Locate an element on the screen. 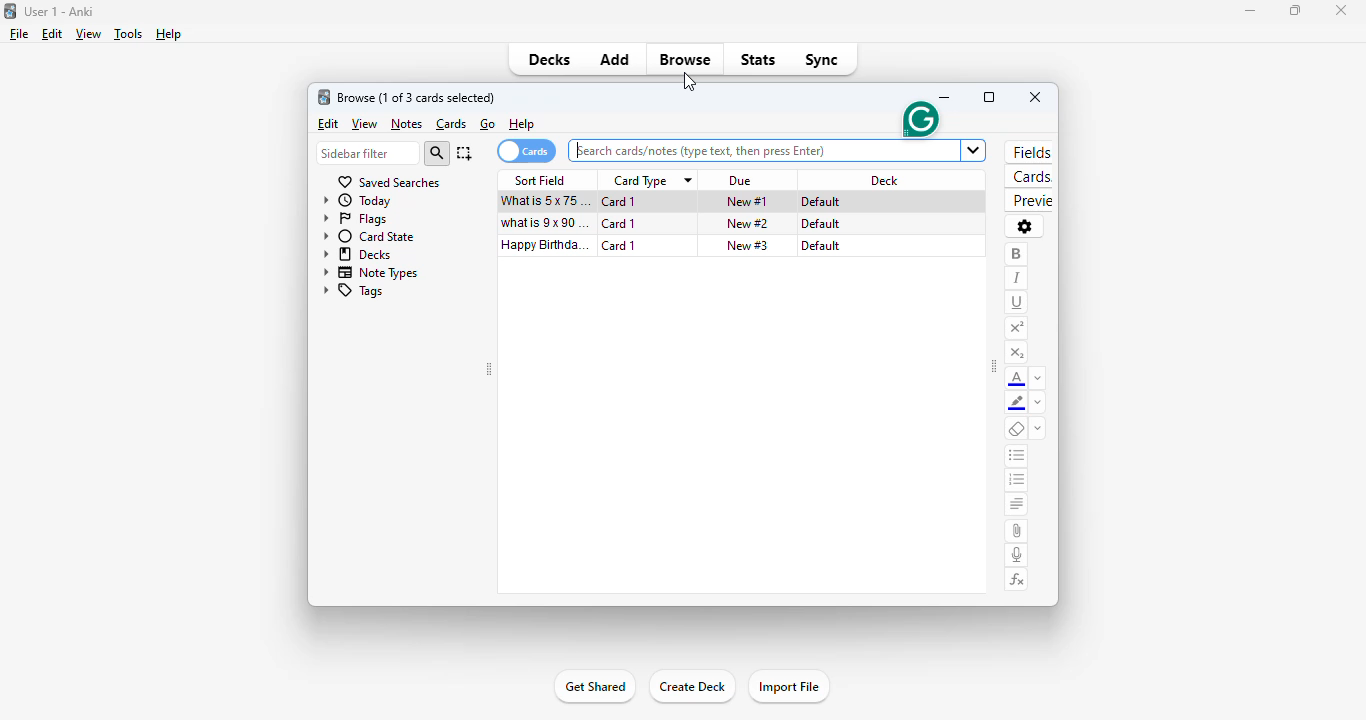  select formatting to remove is located at coordinates (1039, 427).